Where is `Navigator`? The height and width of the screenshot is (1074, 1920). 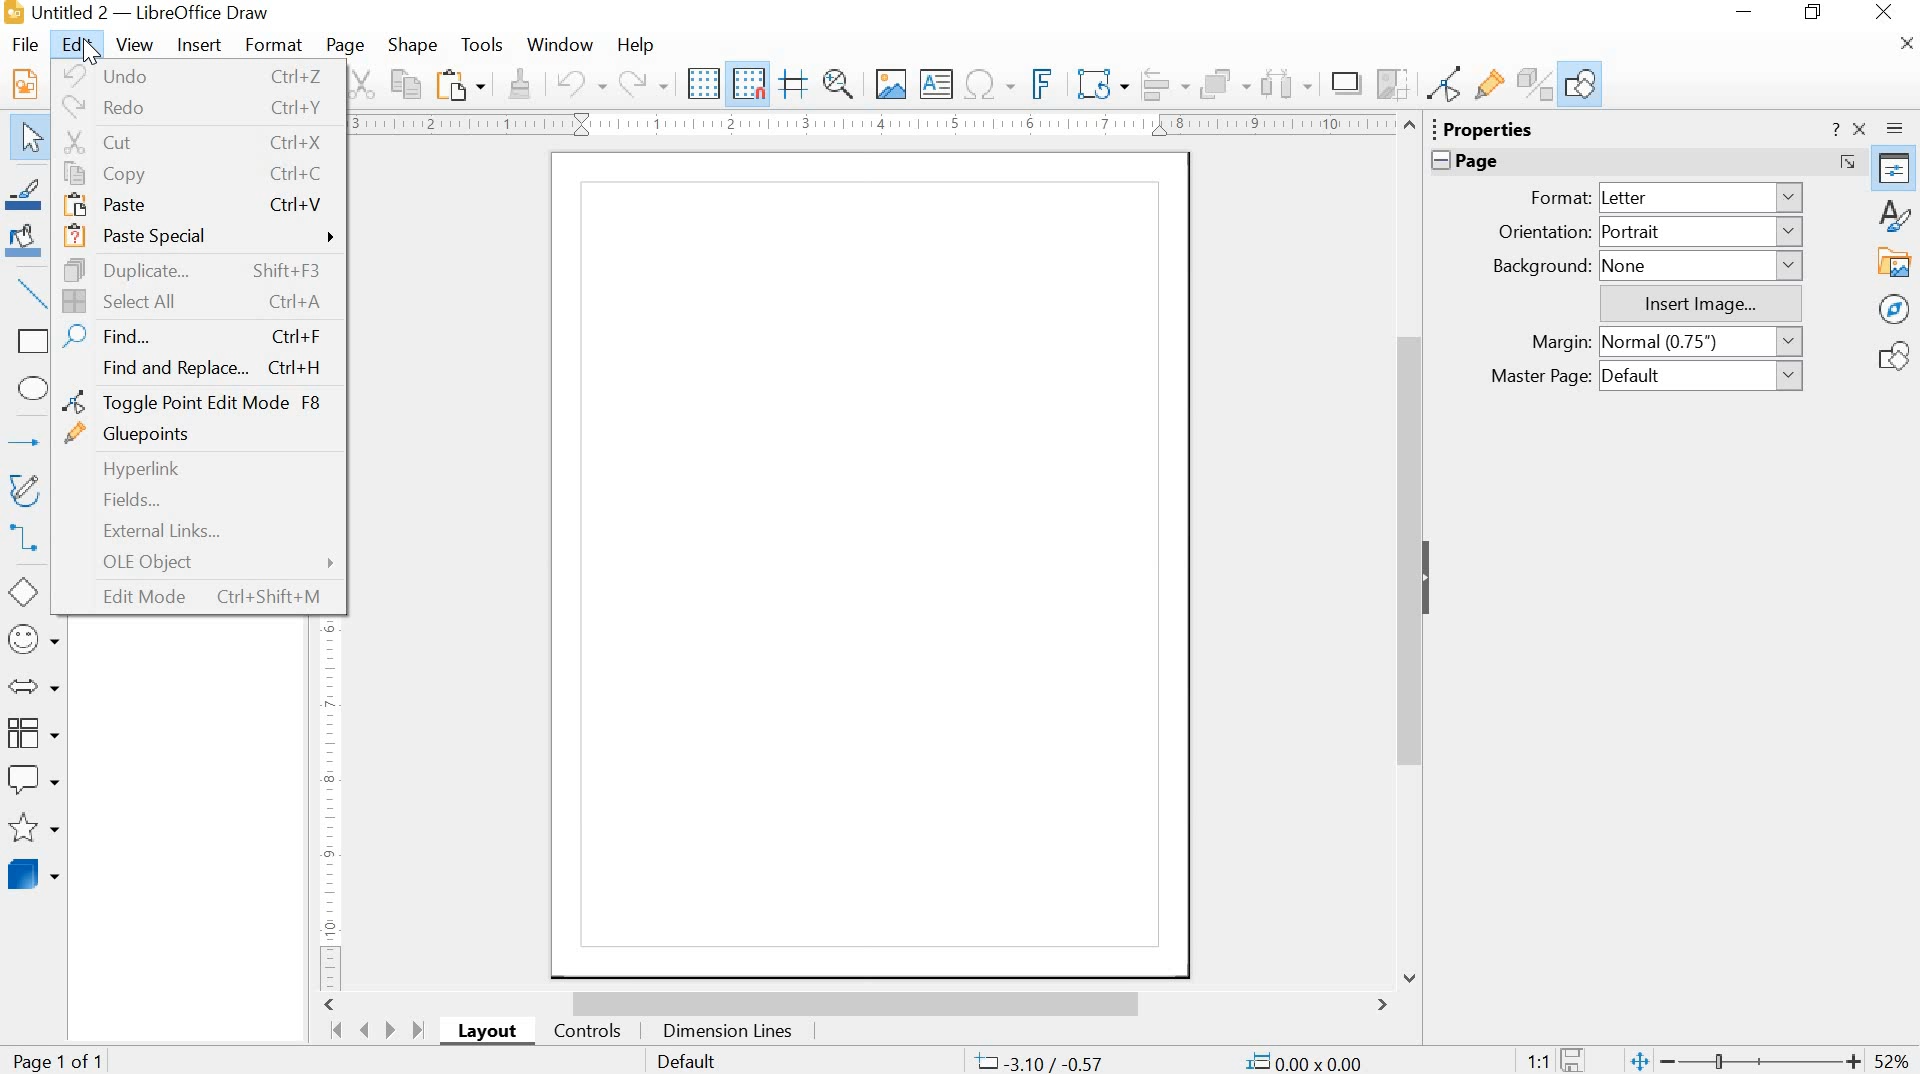 Navigator is located at coordinates (1893, 310).